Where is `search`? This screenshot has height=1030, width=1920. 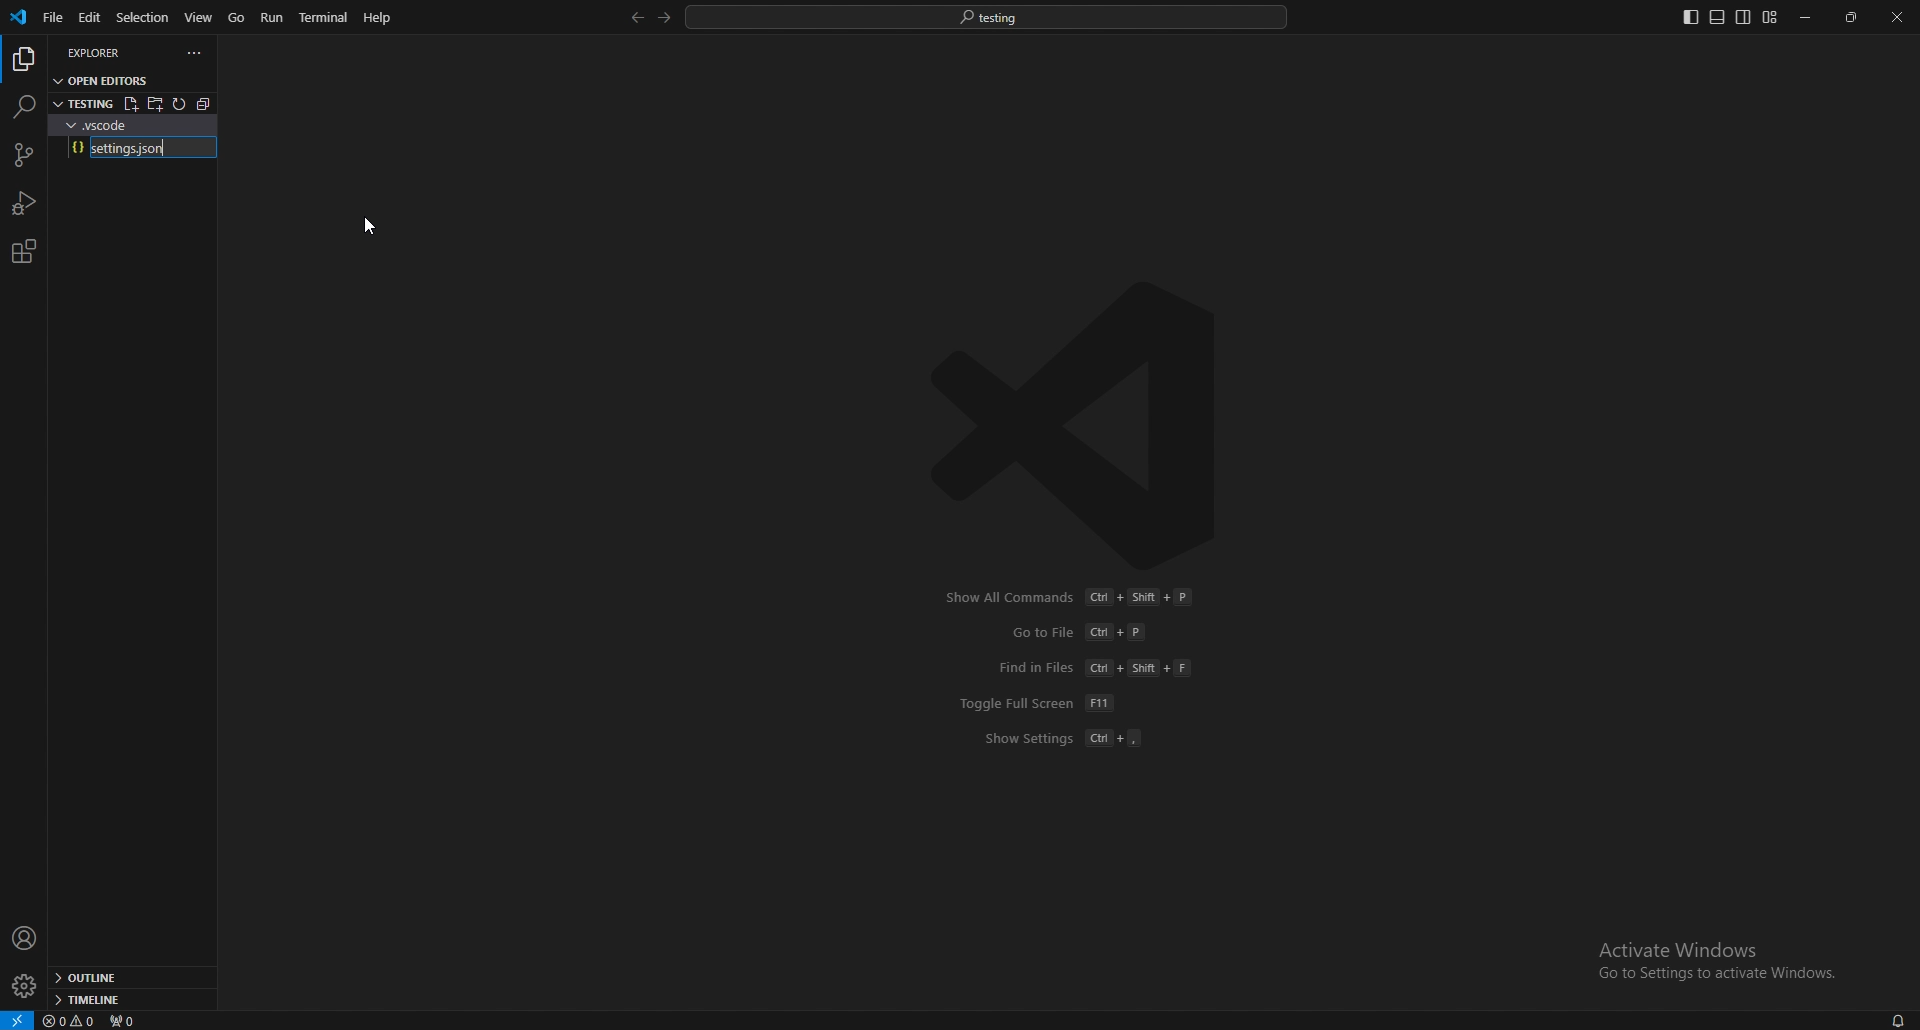
search is located at coordinates (23, 106).